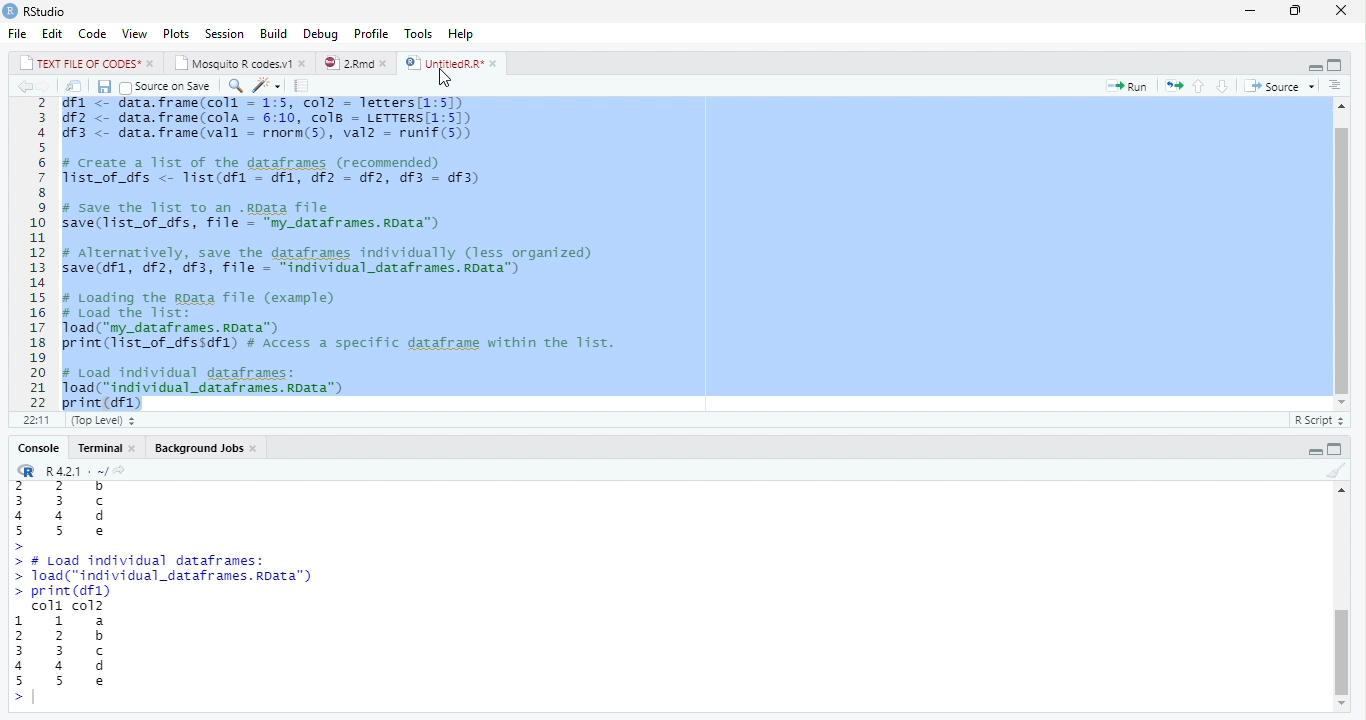 The width and height of the screenshot is (1366, 720). What do you see at coordinates (234, 86) in the screenshot?
I see `Find/Replace` at bounding box center [234, 86].